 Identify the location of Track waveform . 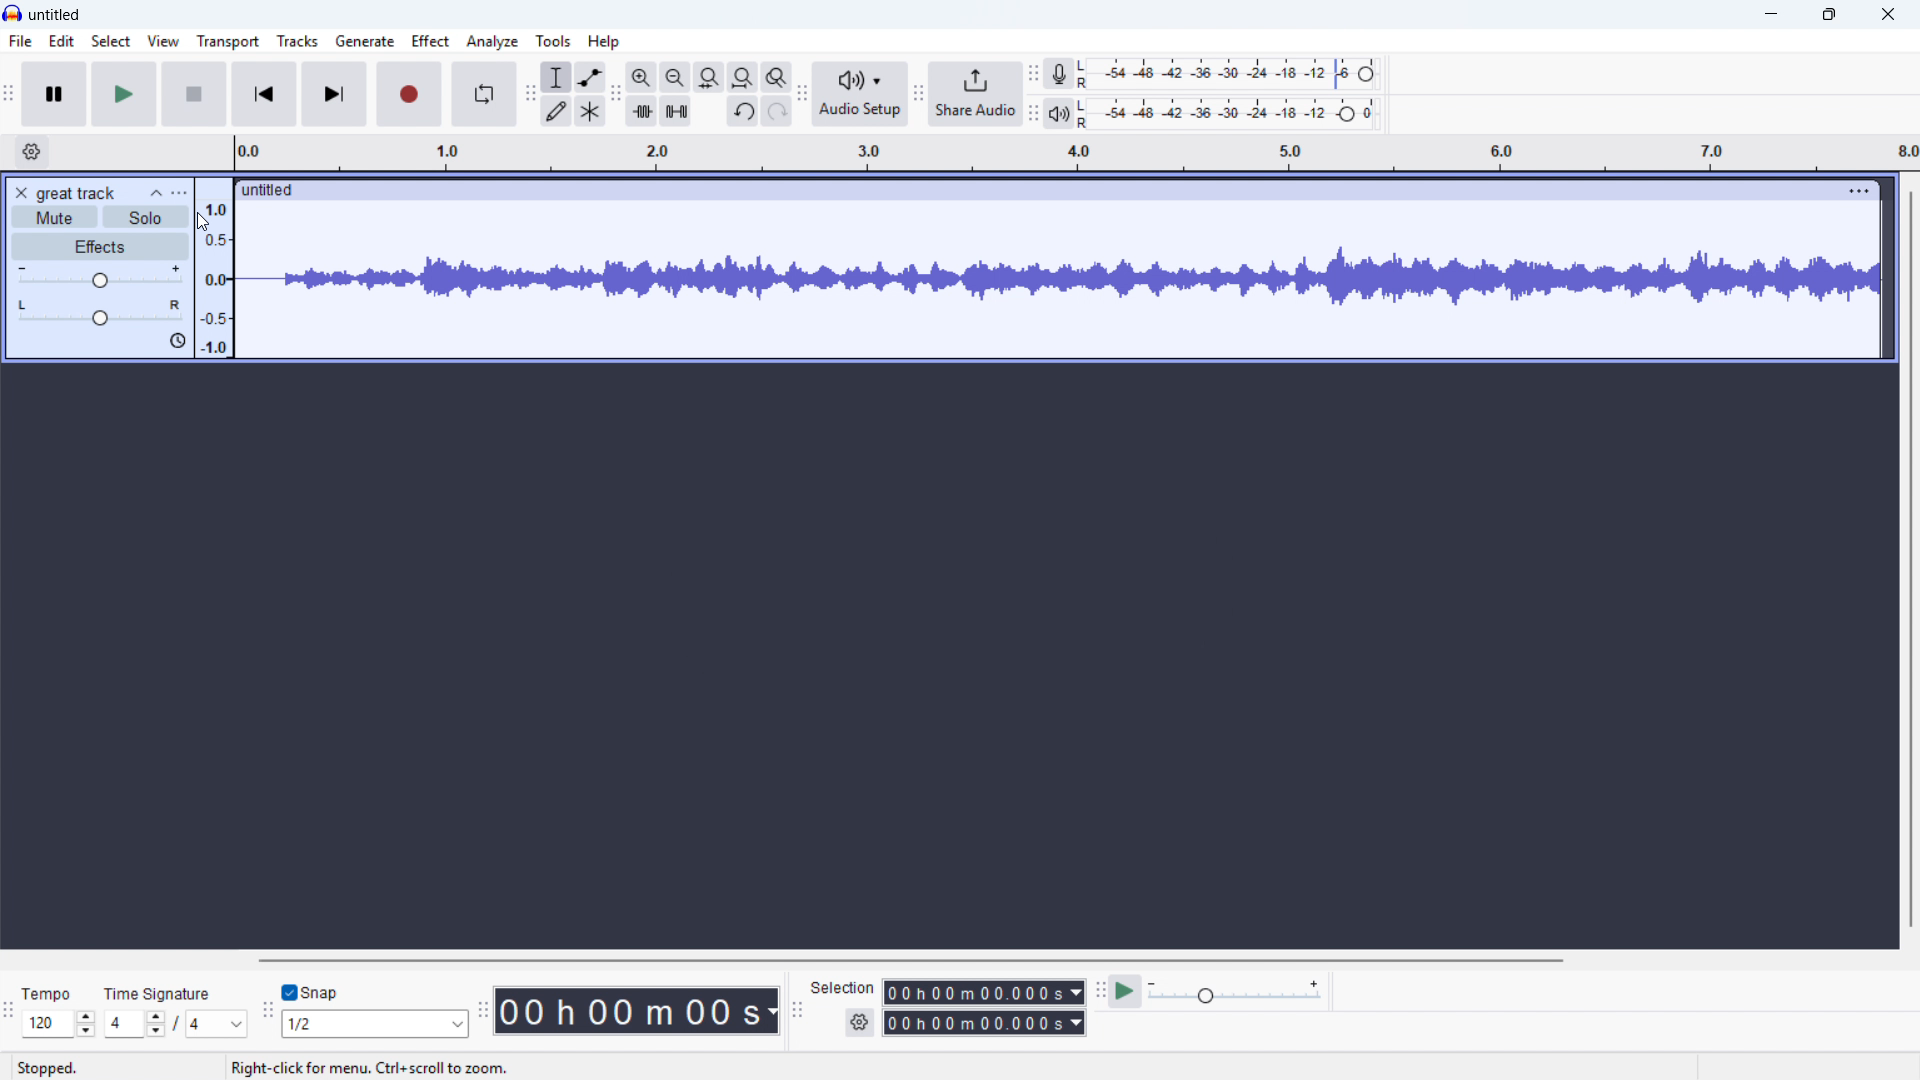
(1061, 272).